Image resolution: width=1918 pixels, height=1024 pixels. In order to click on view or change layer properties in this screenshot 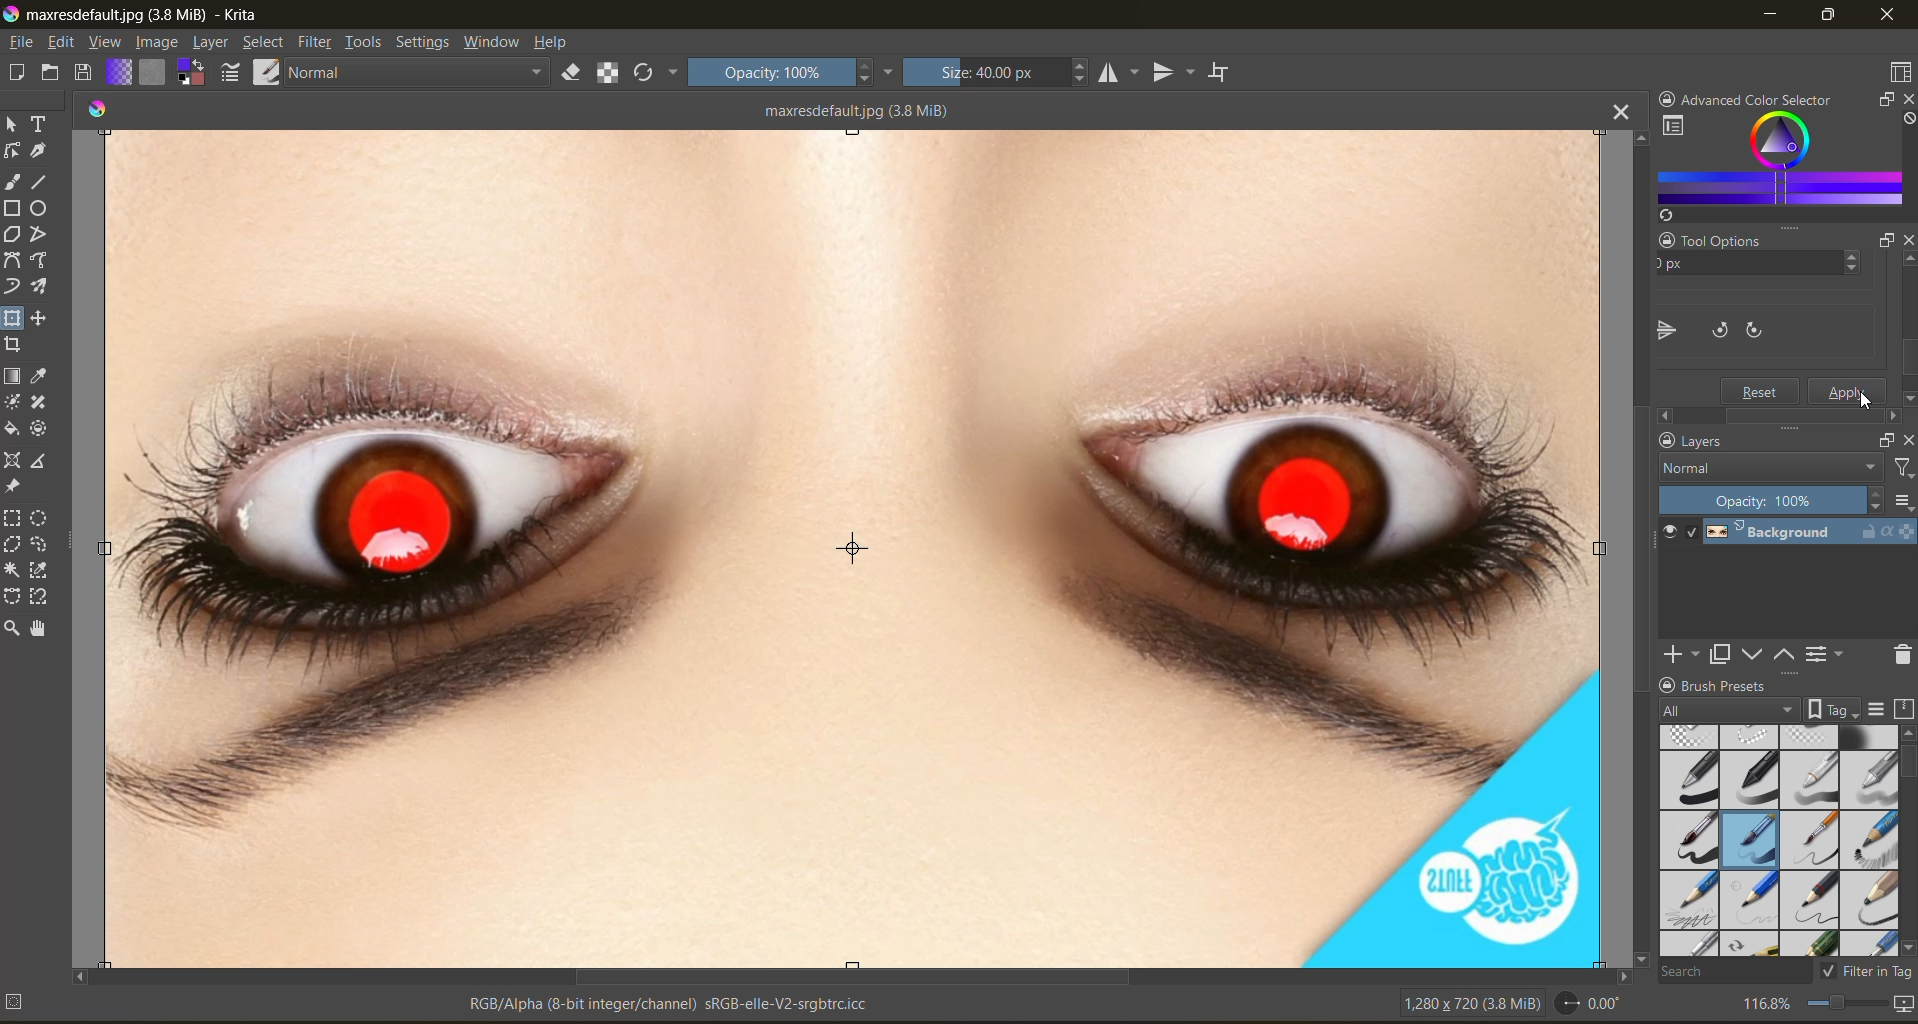, I will do `click(1827, 654)`.